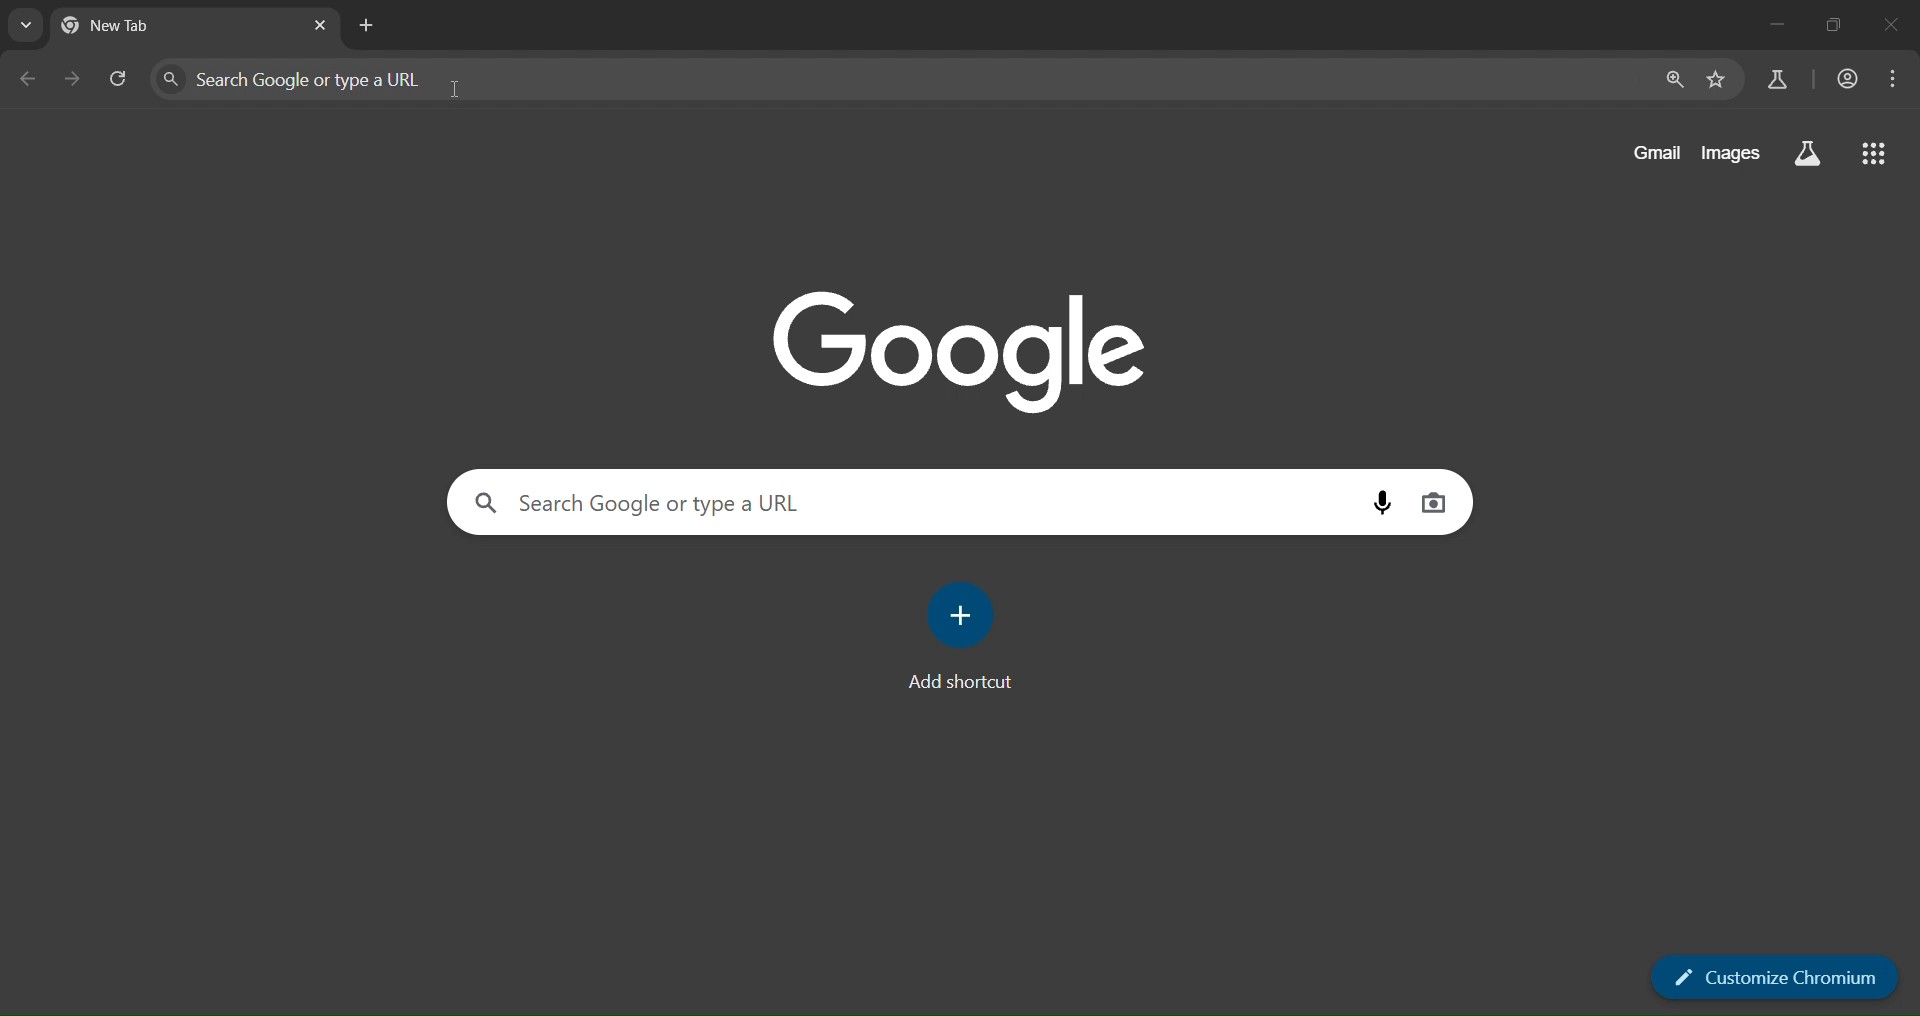 The width and height of the screenshot is (1920, 1016). I want to click on add shortcut, so click(967, 634).